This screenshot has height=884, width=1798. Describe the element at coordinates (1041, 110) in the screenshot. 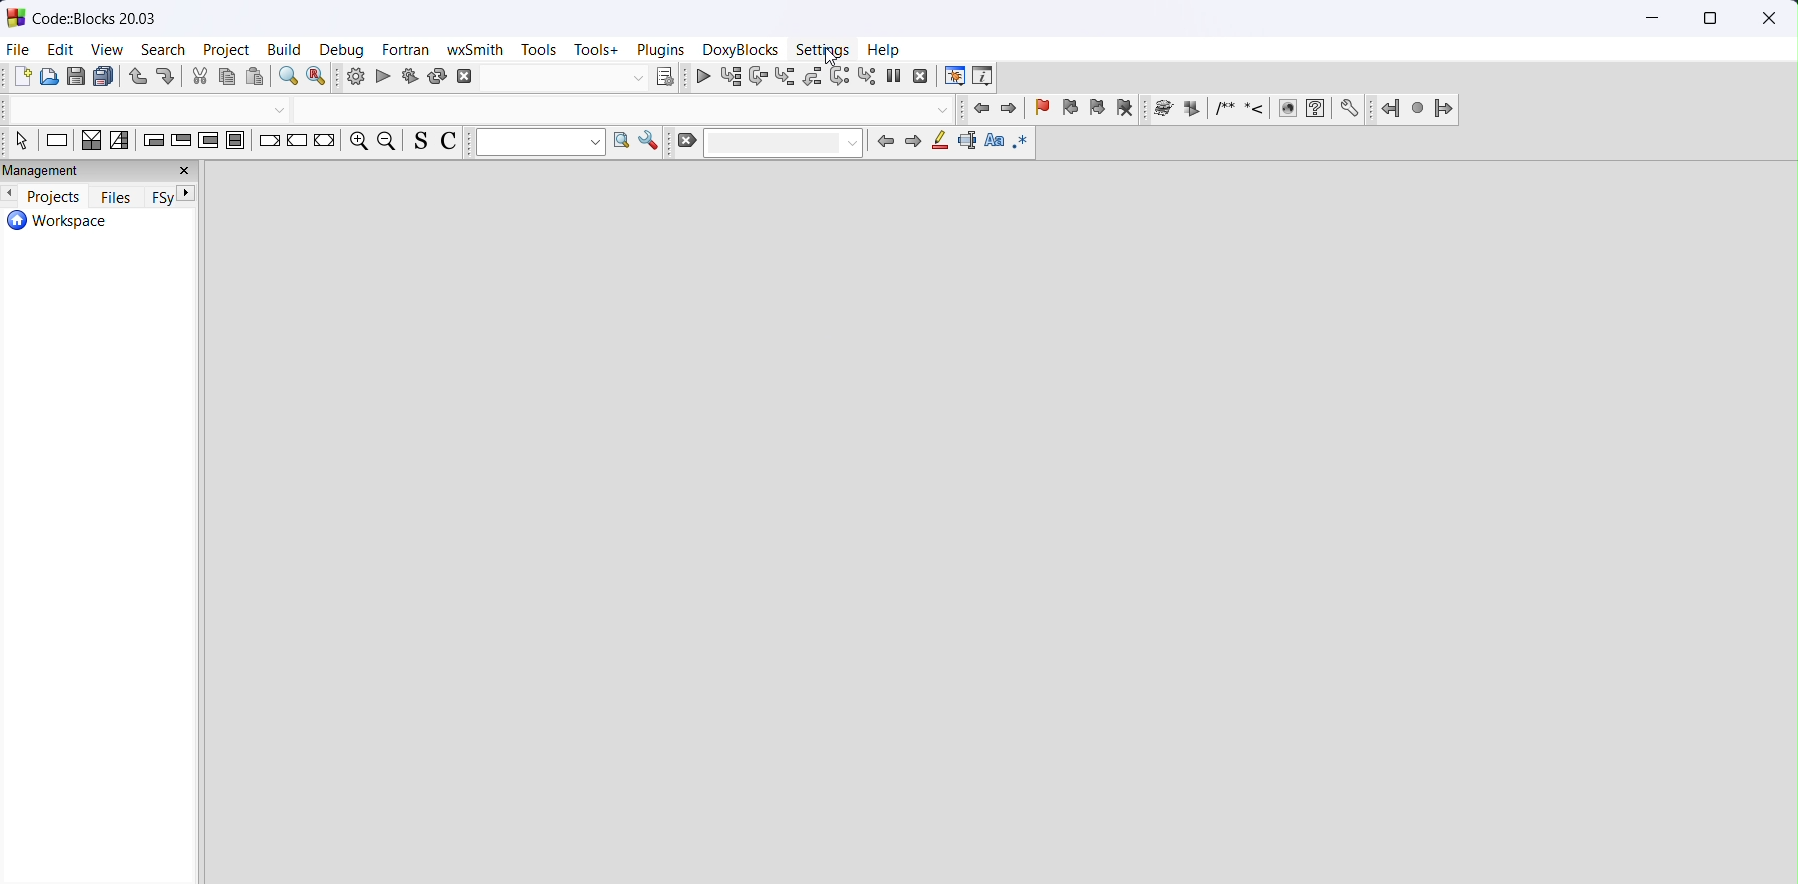

I see `toggle bookmark` at that location.